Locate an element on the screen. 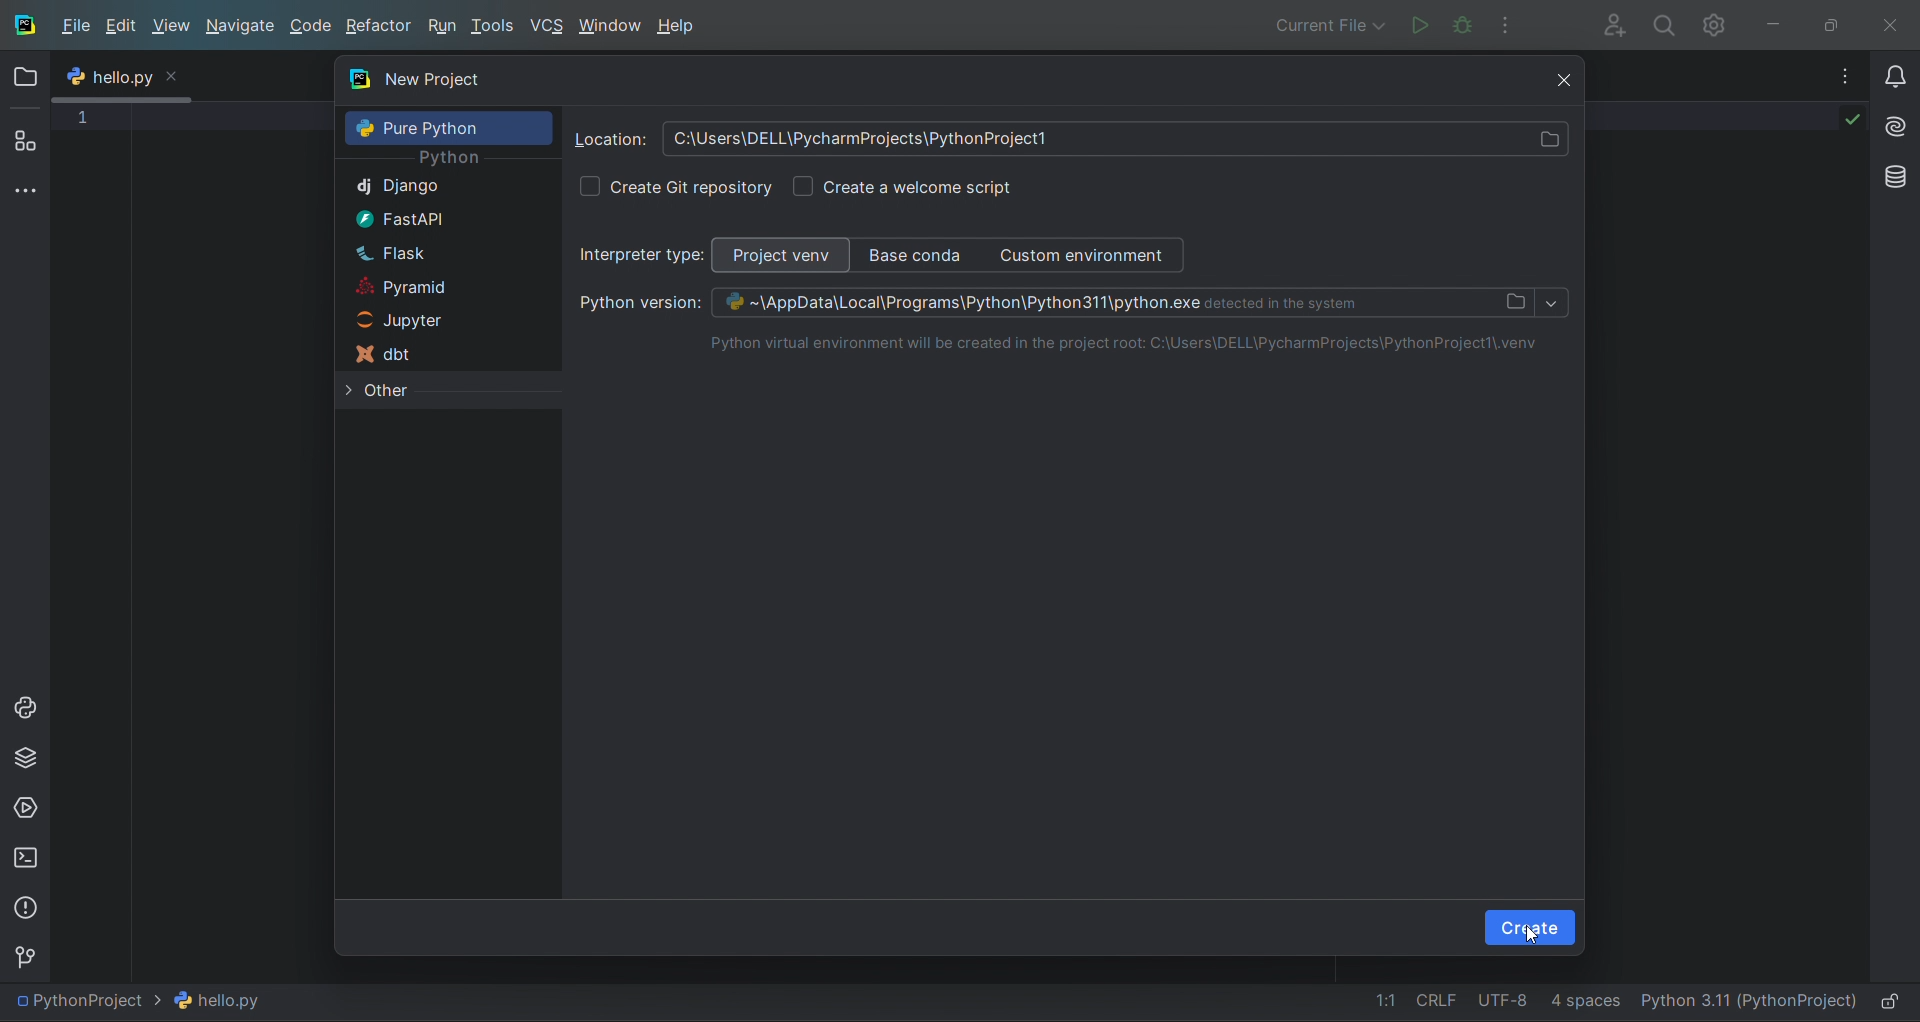 The image size is (1920, 1022). flask is located at coordinates (441, 251).